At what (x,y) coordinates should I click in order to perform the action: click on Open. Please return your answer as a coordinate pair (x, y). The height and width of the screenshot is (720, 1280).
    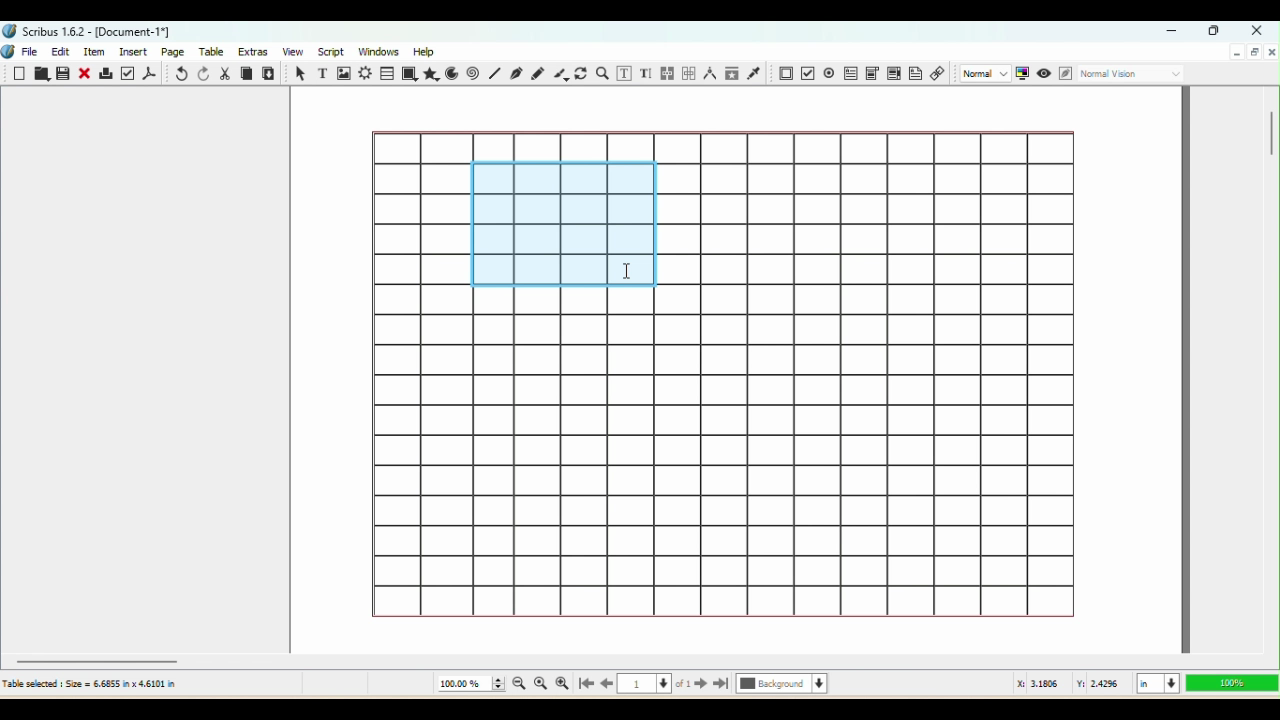
    Looking at the image, I should click on (41, 75).